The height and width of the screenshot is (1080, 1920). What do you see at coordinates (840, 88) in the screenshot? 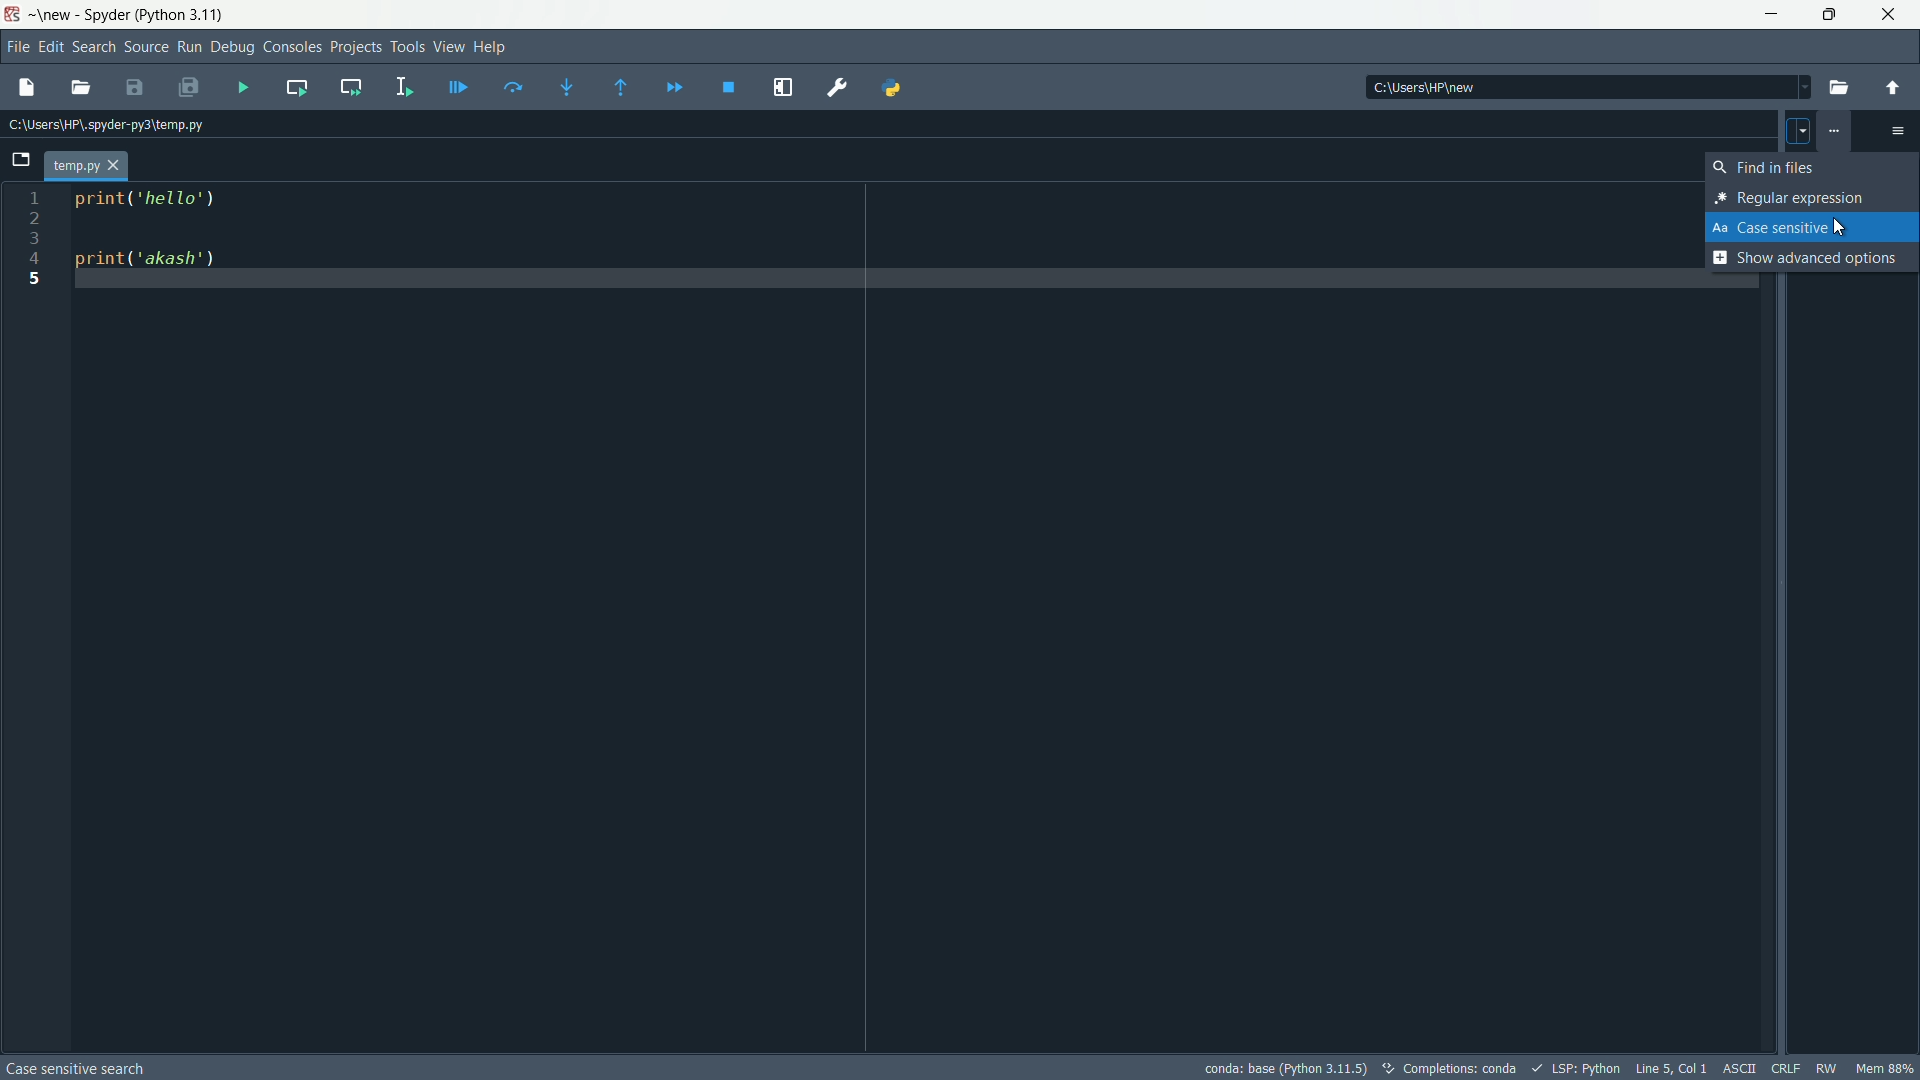
I see `prefrences` at bounding box center [840, 88].